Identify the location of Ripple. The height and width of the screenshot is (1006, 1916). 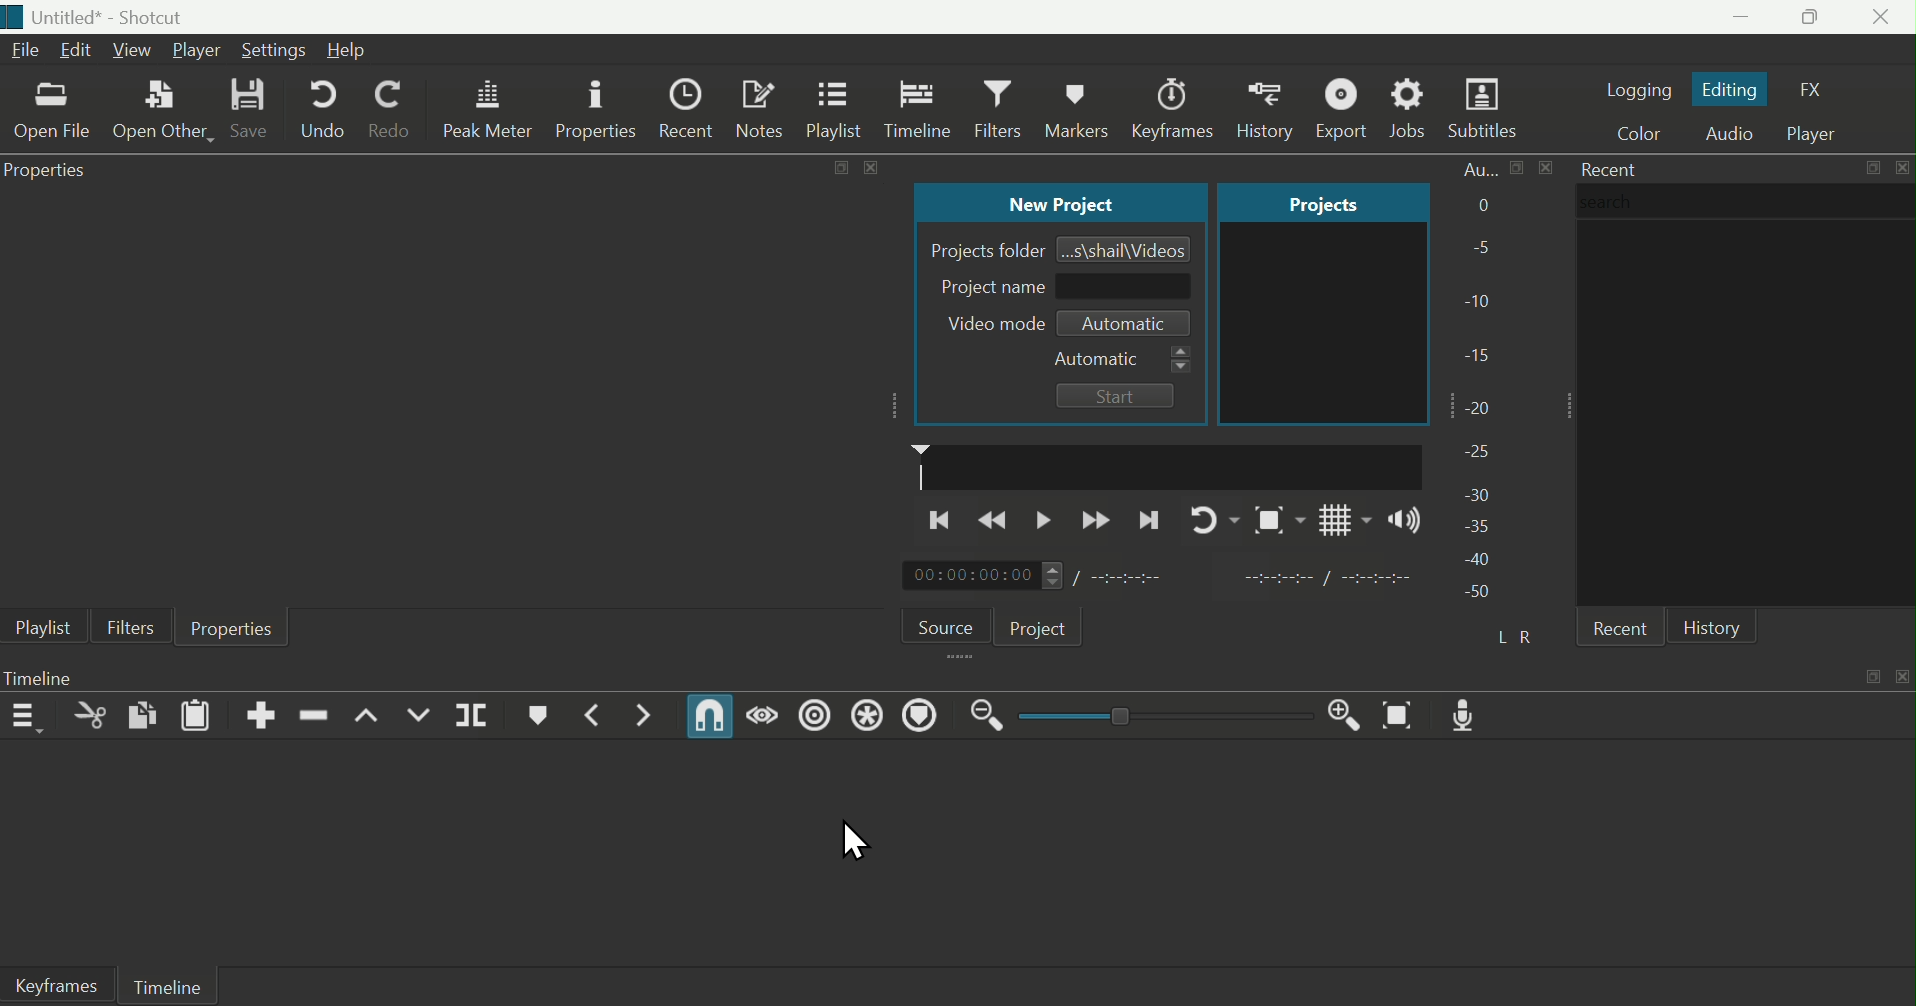
(814, 718).